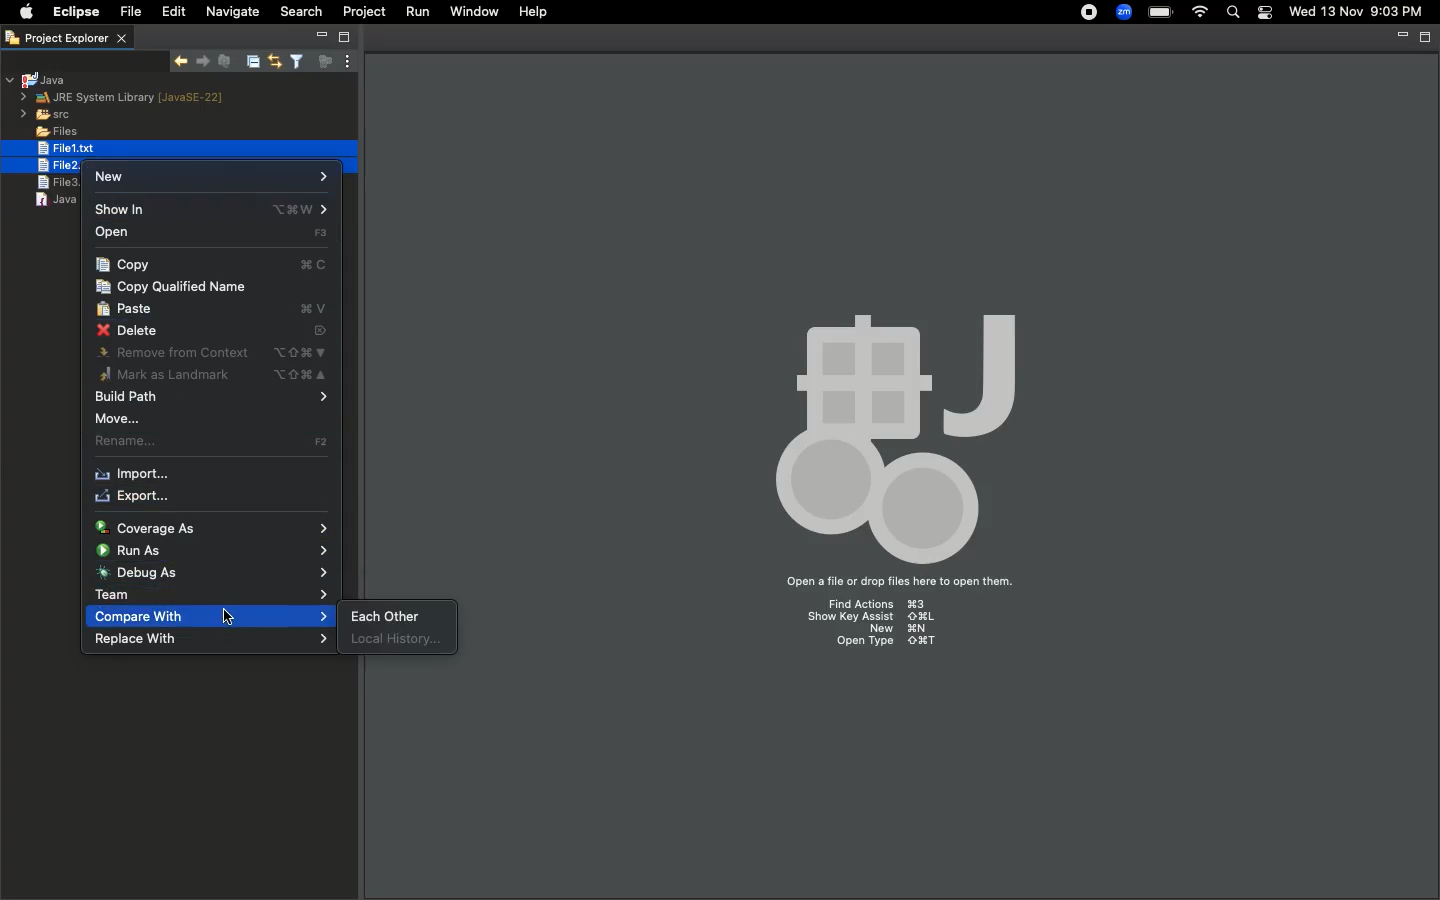 This screenshot has width=1440, height=900. Describe the element at coordinates (126, 98) in the screenshot. I see `JRE system library` at that location.